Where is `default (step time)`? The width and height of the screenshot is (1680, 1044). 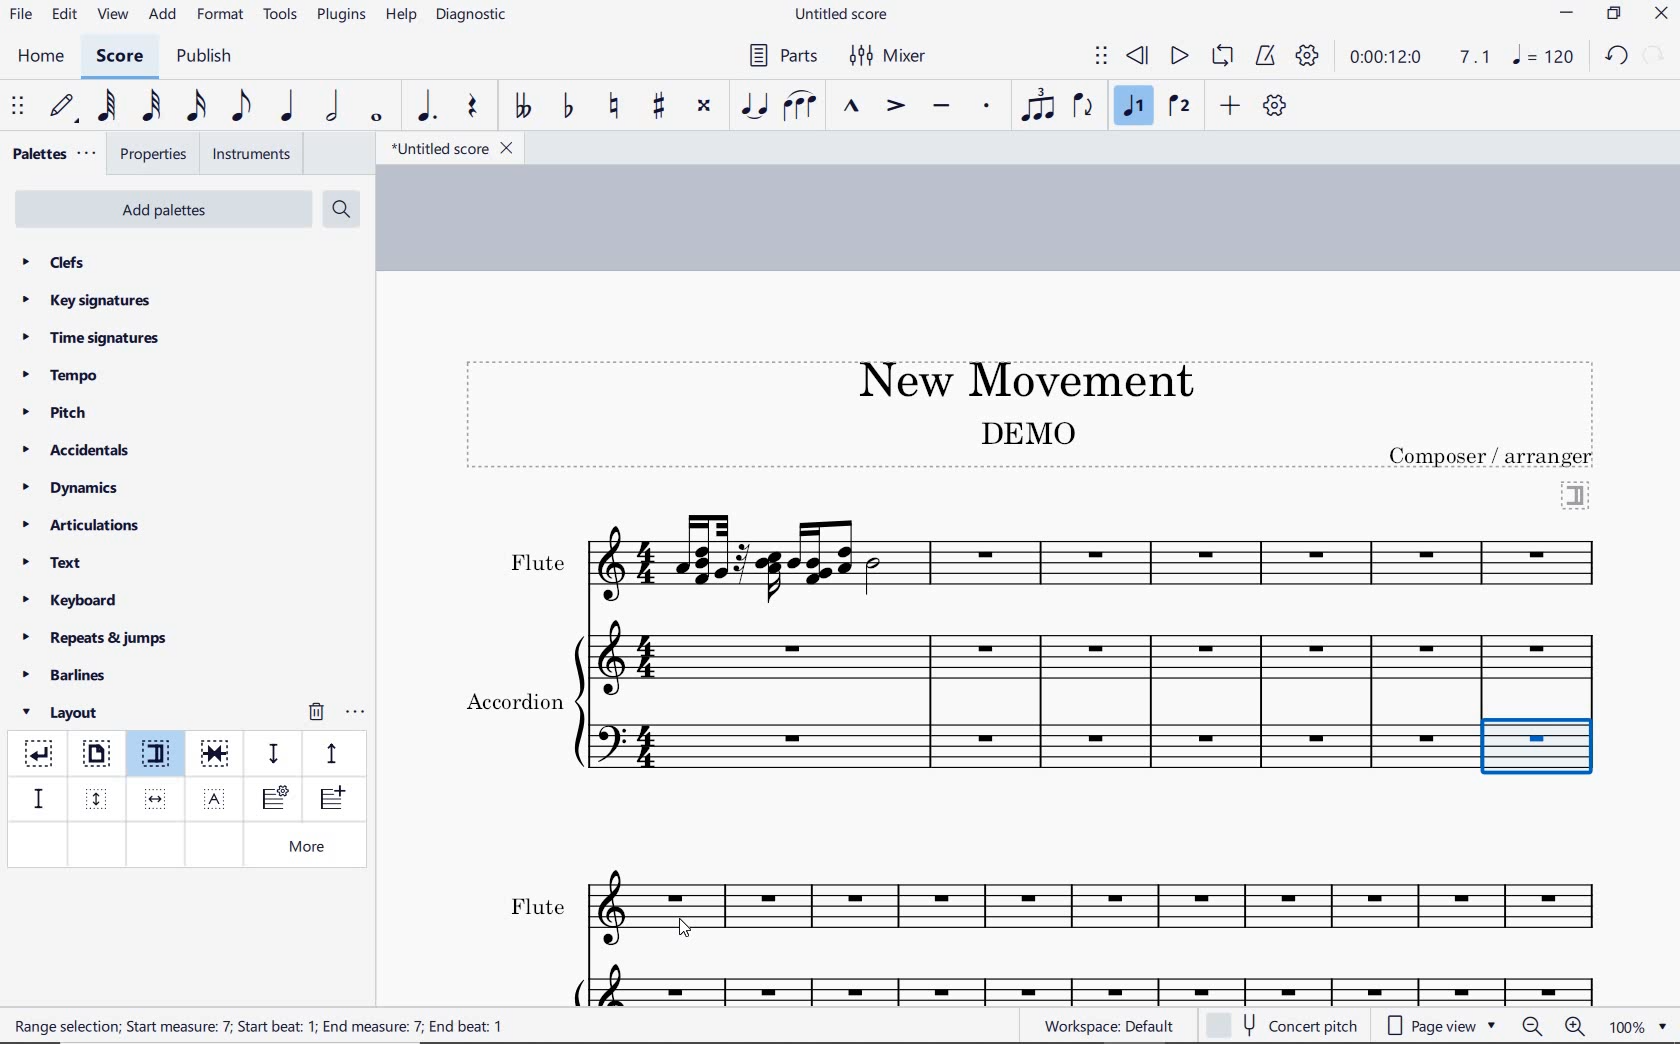 default (step time) is located at coordinates (64, 107).